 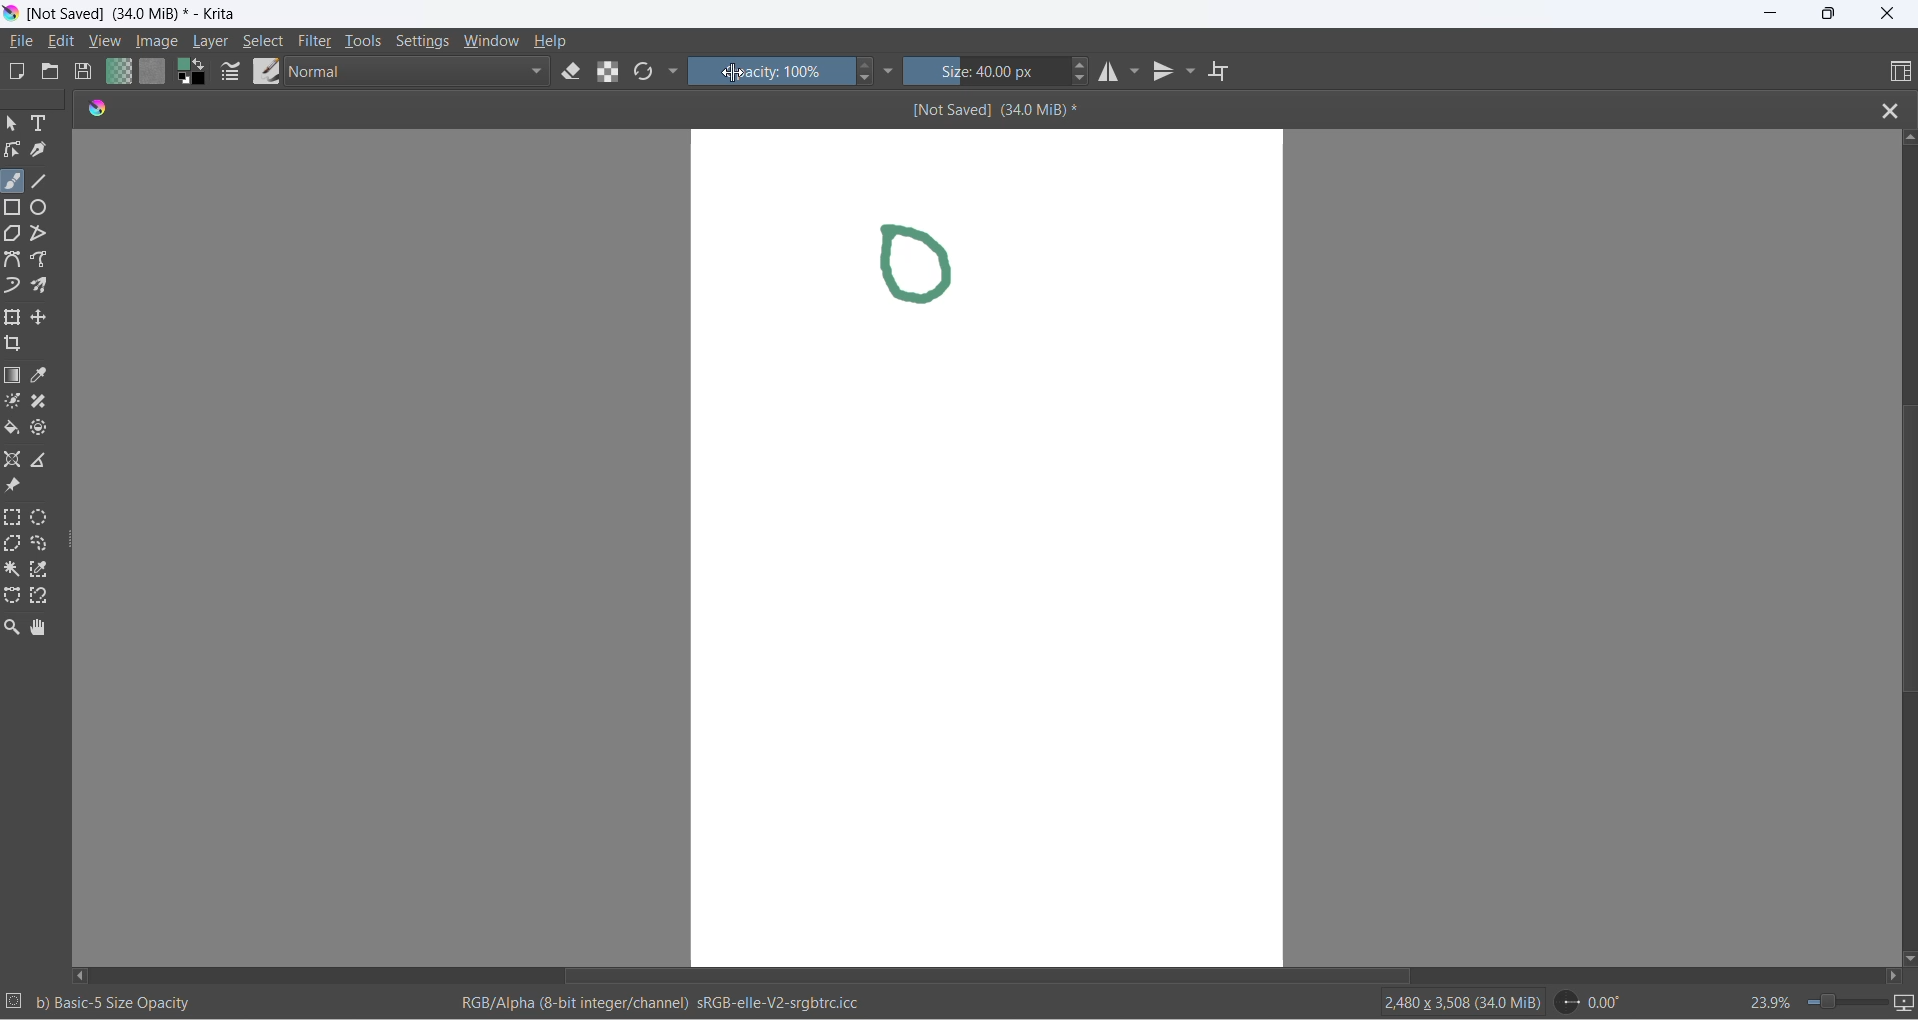 I want to click on brush settings, so click(x=230, y=74).